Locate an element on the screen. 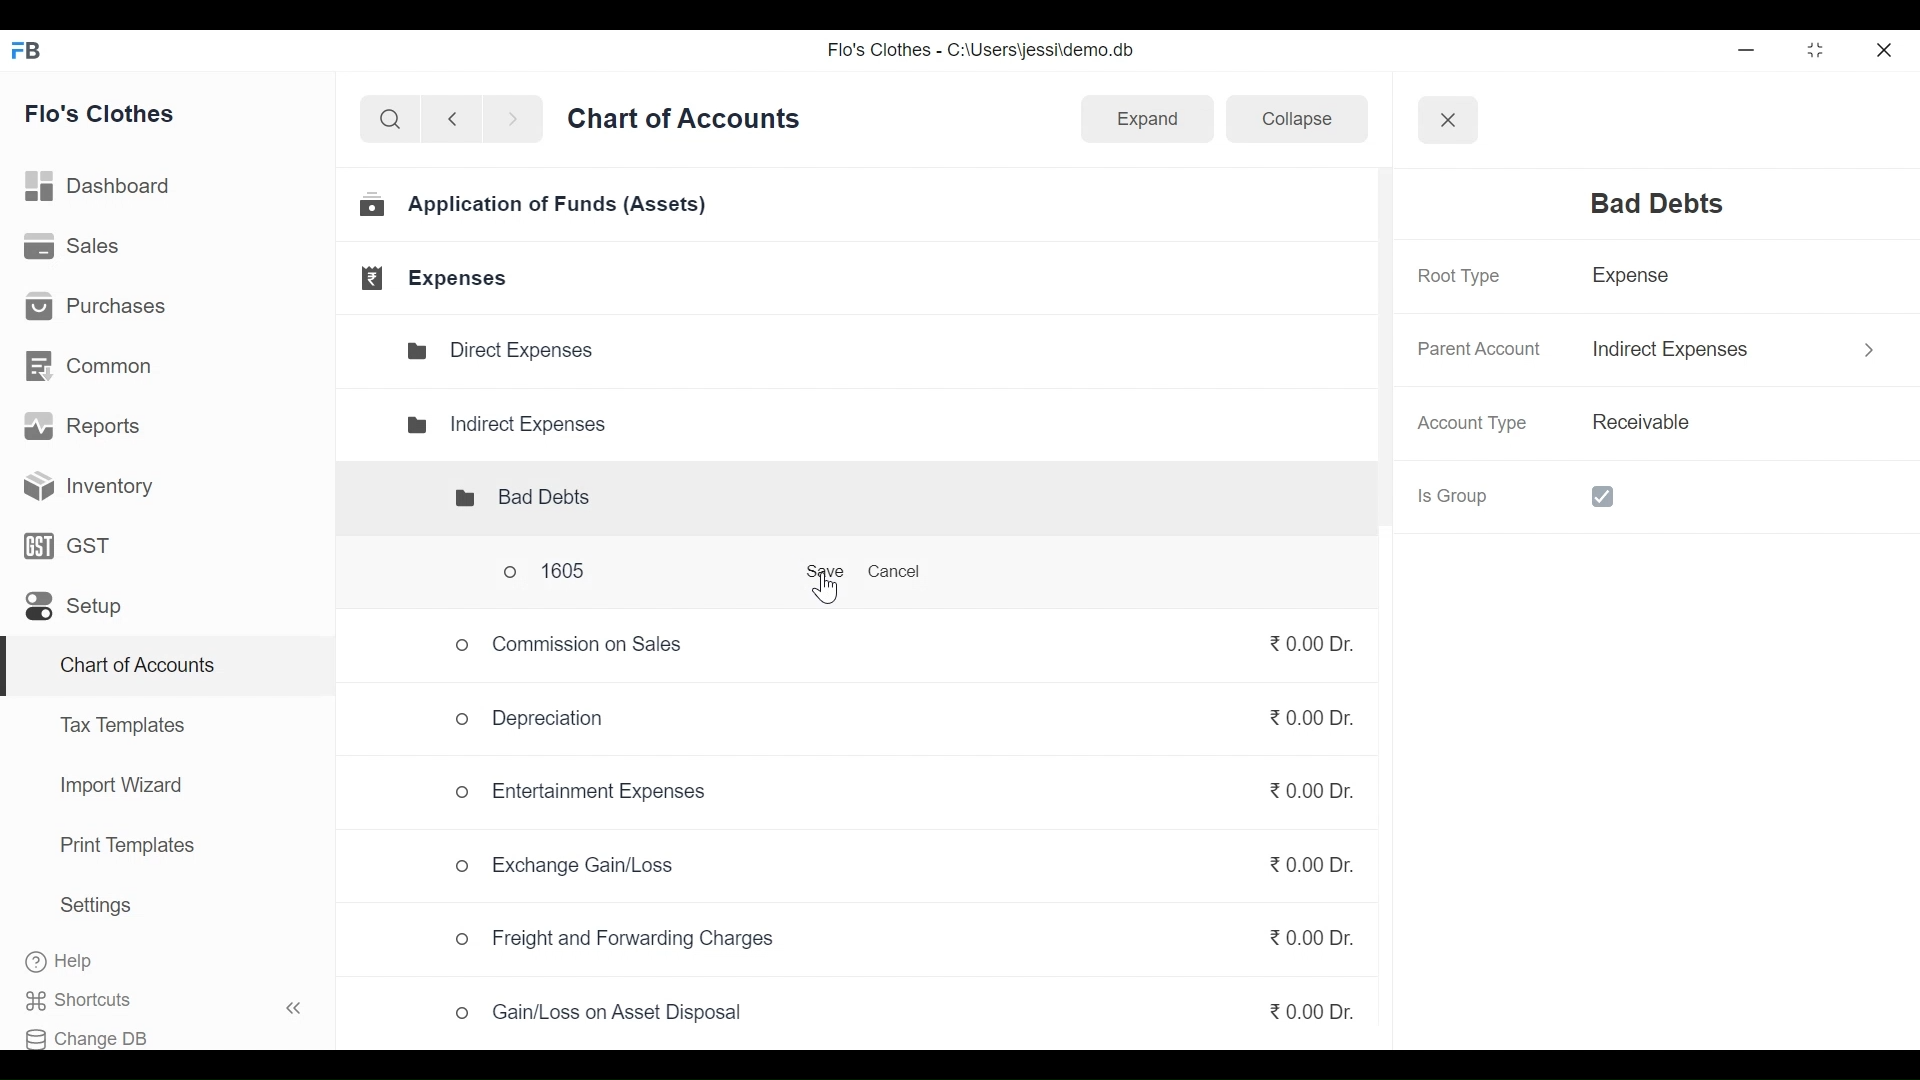 The image size is (1920, 1080). Bad Debts is located at coordinates (506, 498).